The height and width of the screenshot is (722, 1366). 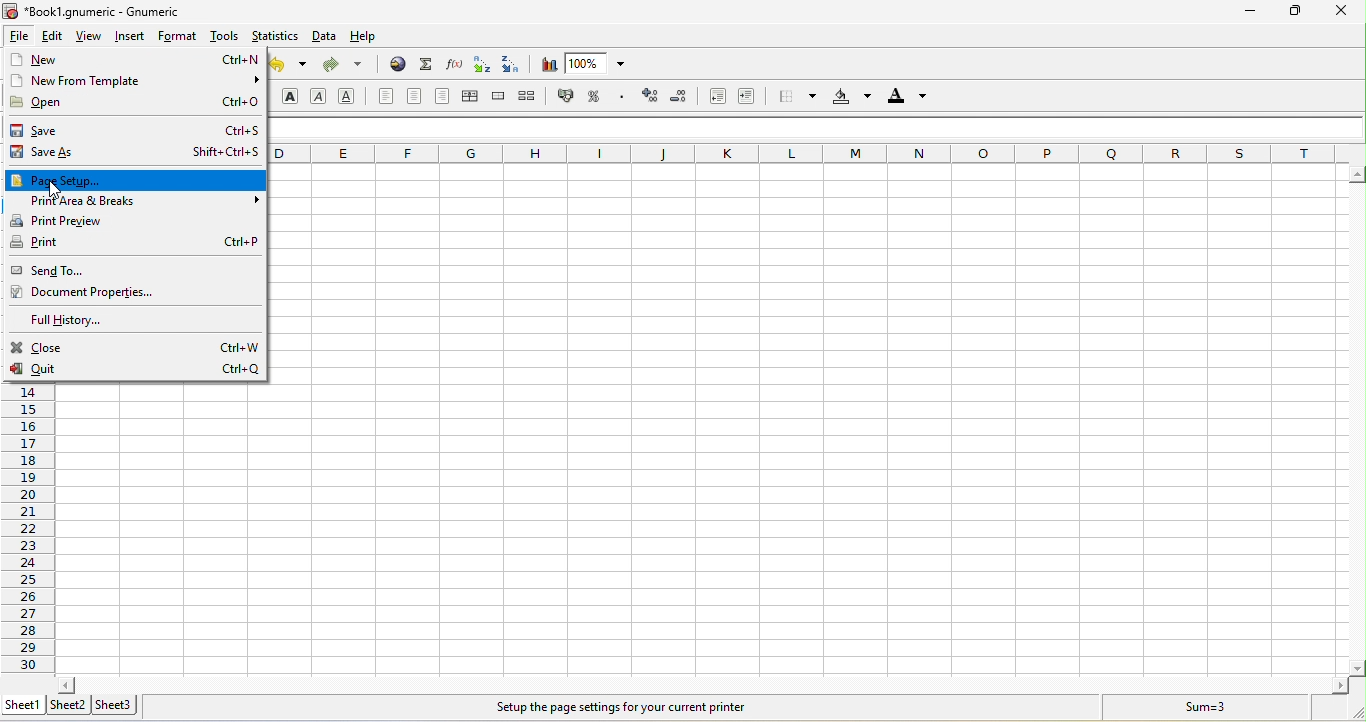 What do you see at coordinates (1340, 11) in the screenshot?
I see `close` at bounding box center [1340, 11].